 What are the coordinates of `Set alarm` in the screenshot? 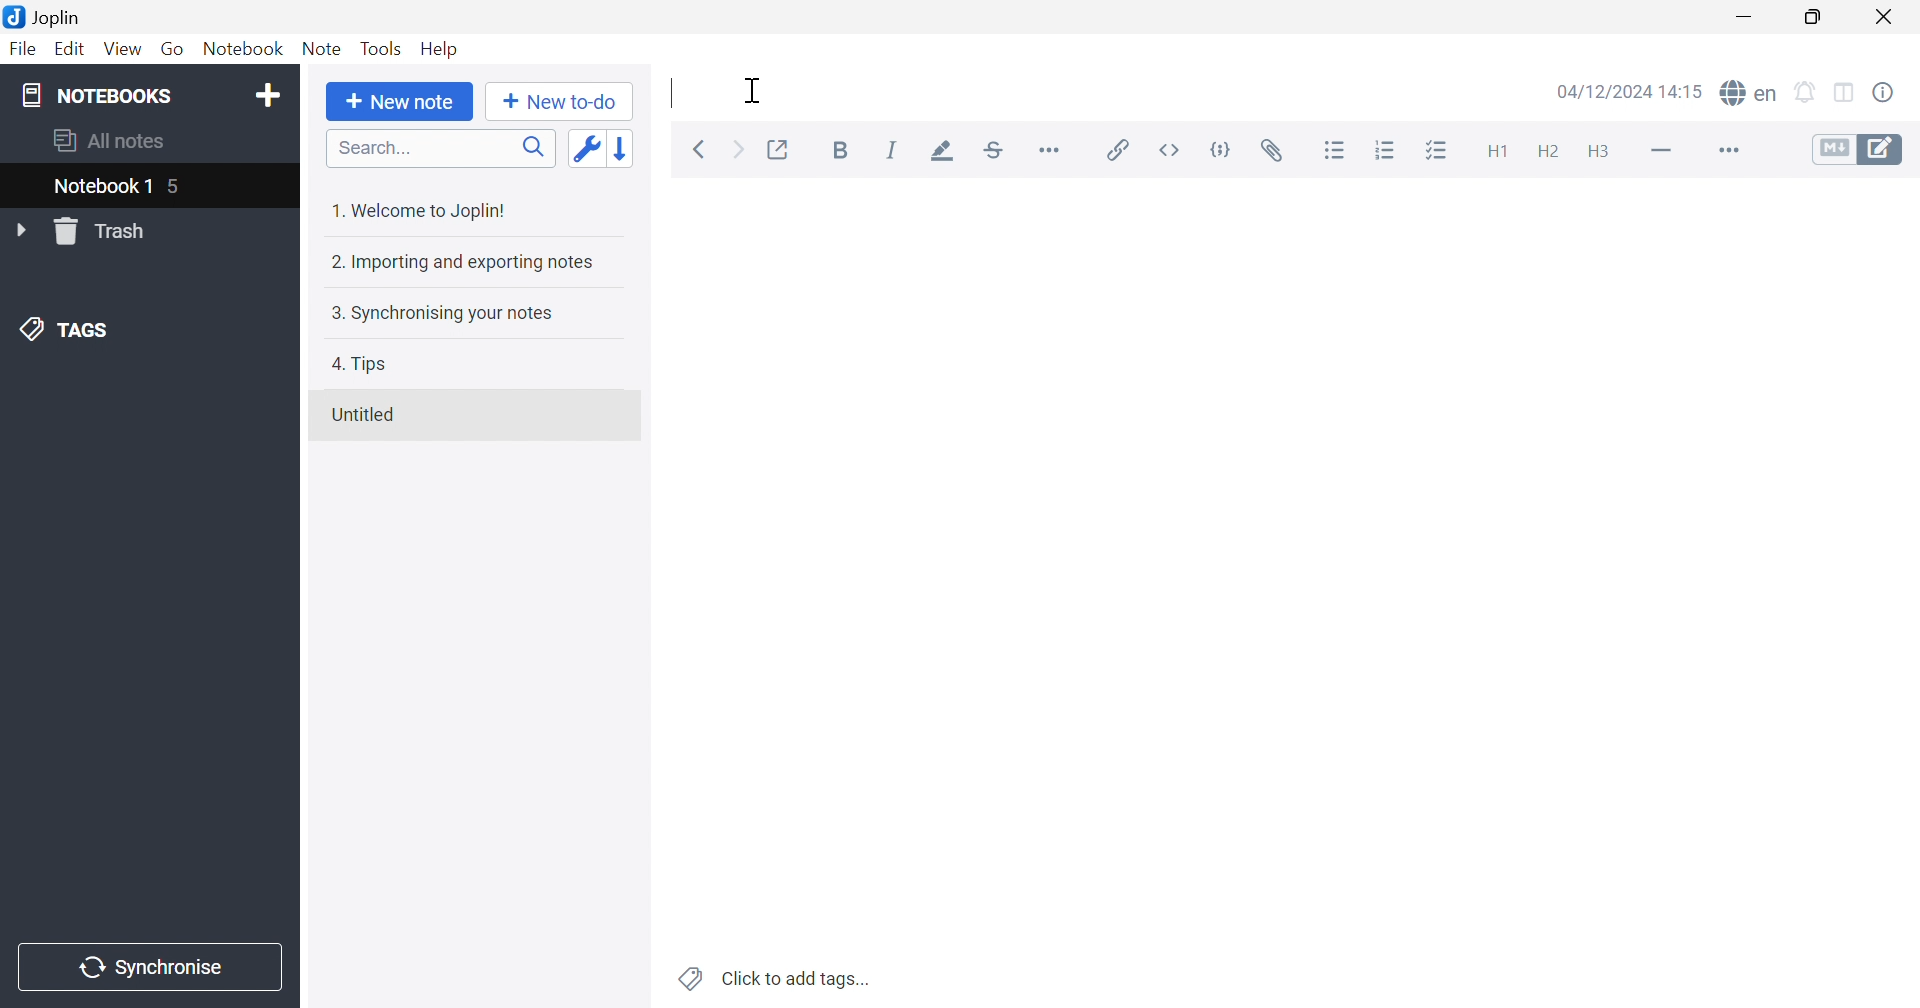 It's located at (1806, 93).